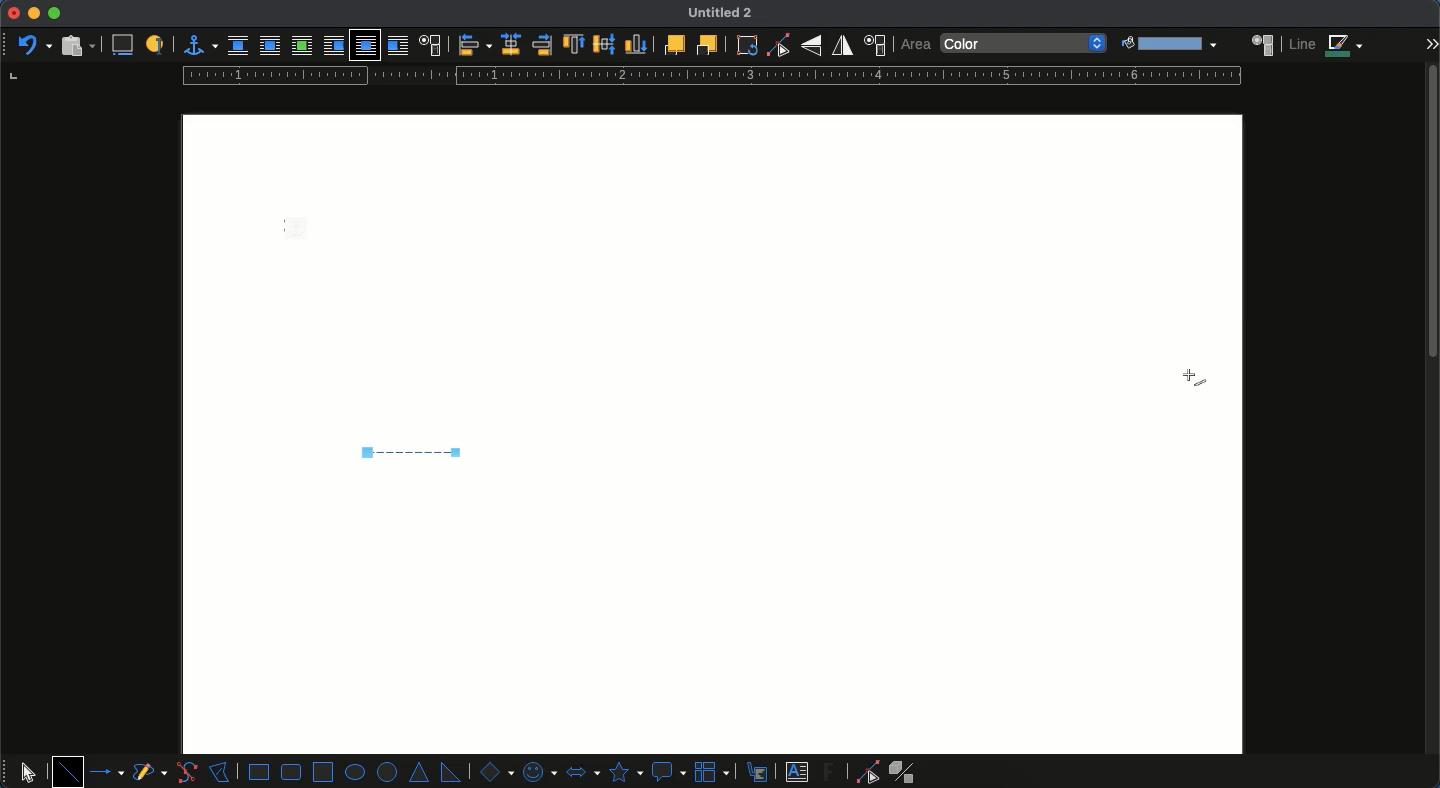 Image resolution: width=1440 pixels, height=788 pixels. I want to click on bottom, so click(637, 44).